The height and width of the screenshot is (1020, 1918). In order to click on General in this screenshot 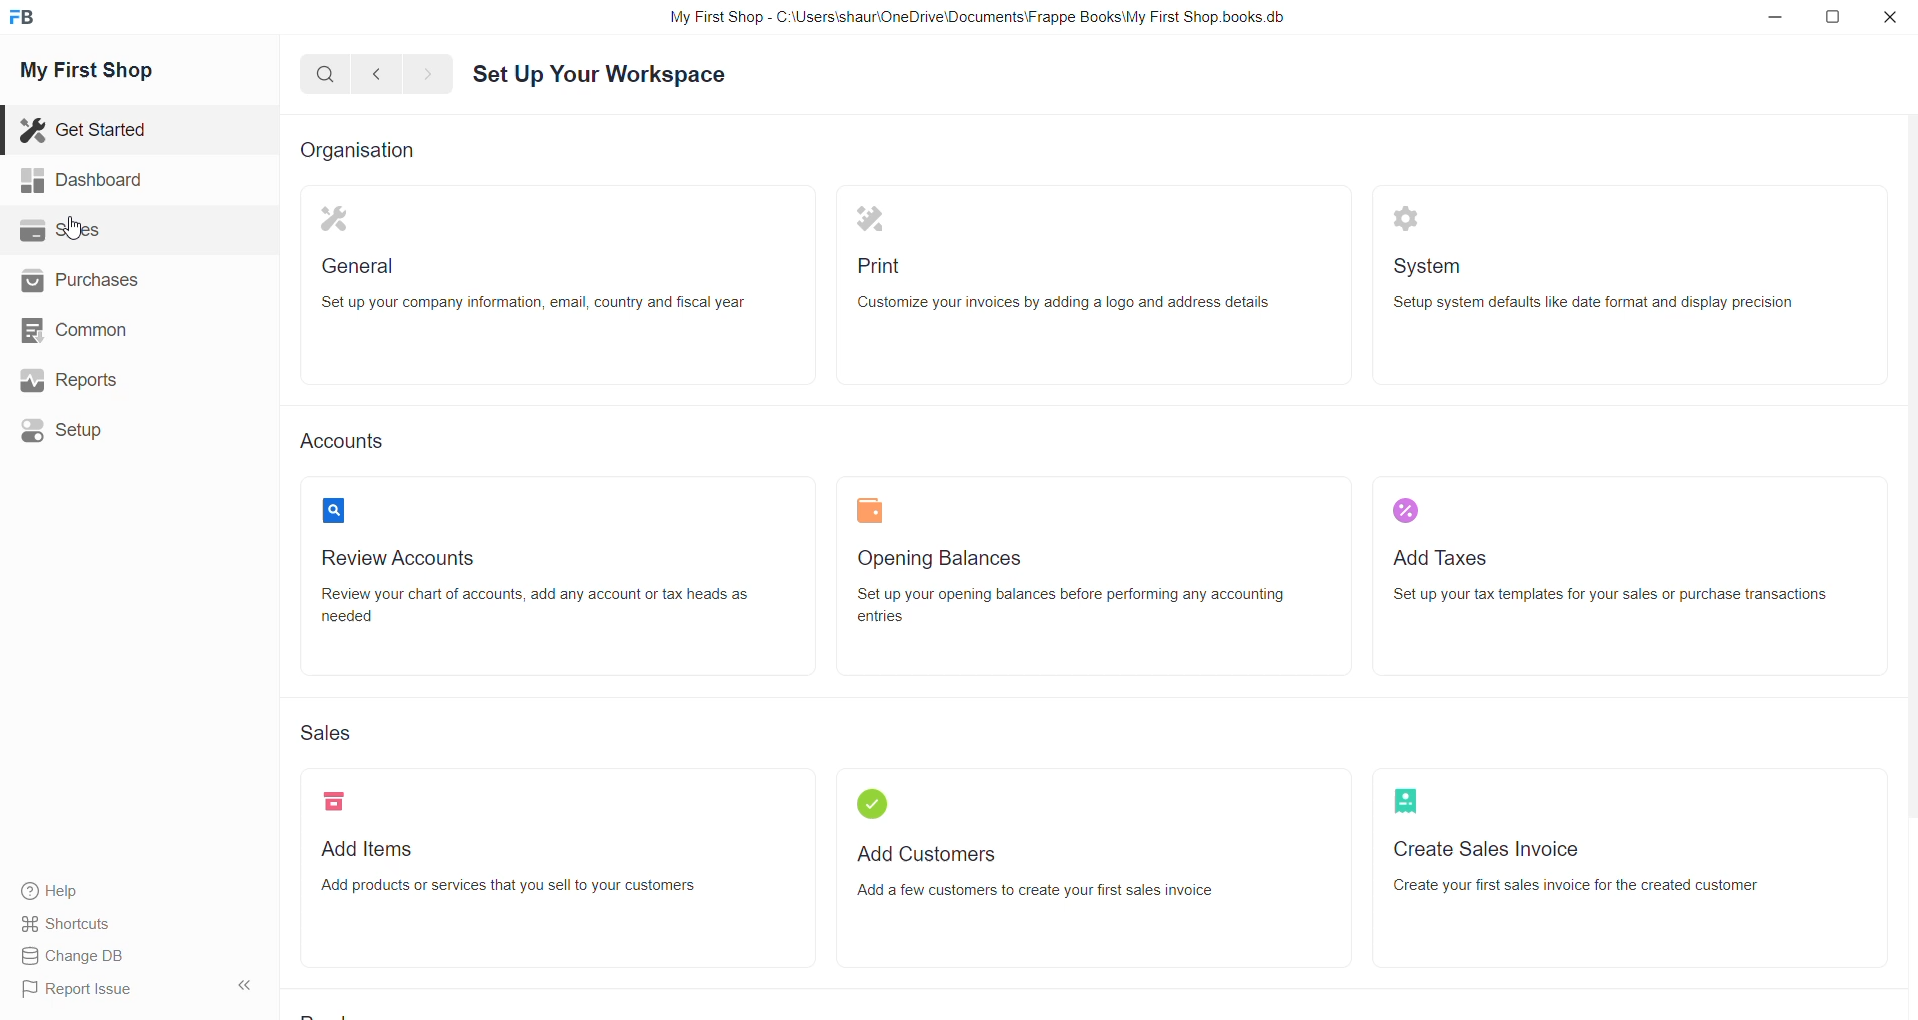, I will do `click(558, 286)`.